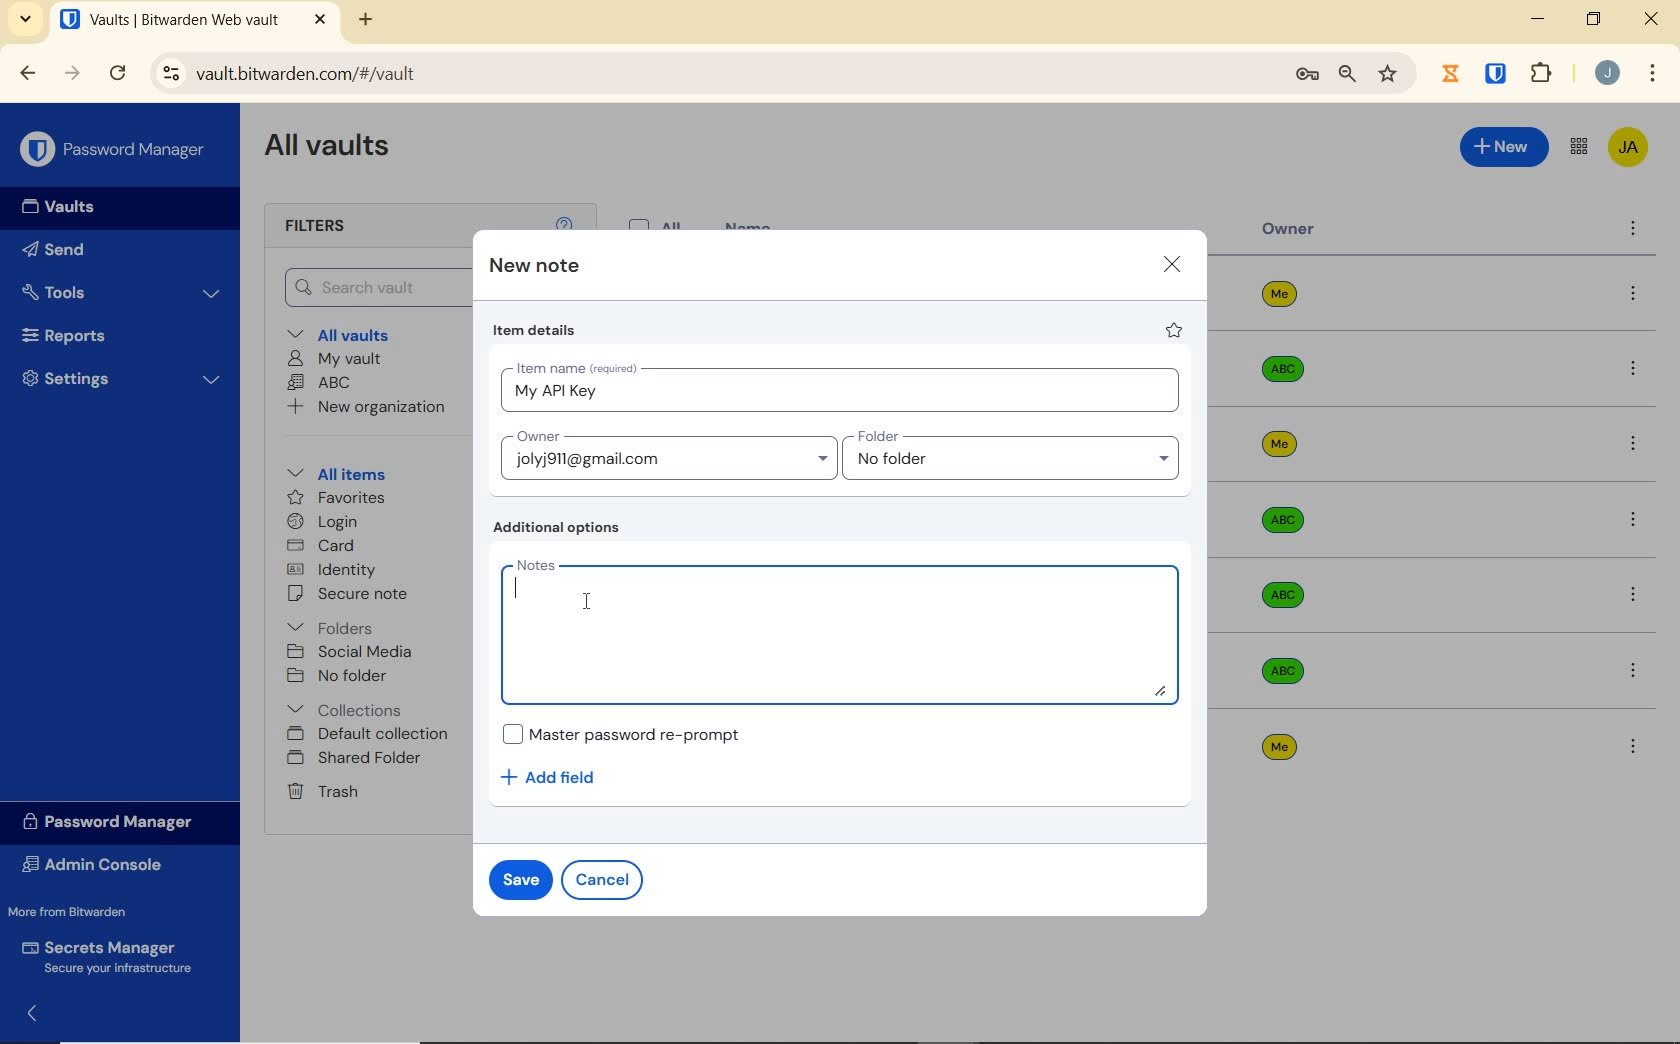 The width and height of the screenshot is (1680, 1044). Describe the element at coordinates (1627, 146) in the screenshot. I see `Bitwarden Account` at that location.